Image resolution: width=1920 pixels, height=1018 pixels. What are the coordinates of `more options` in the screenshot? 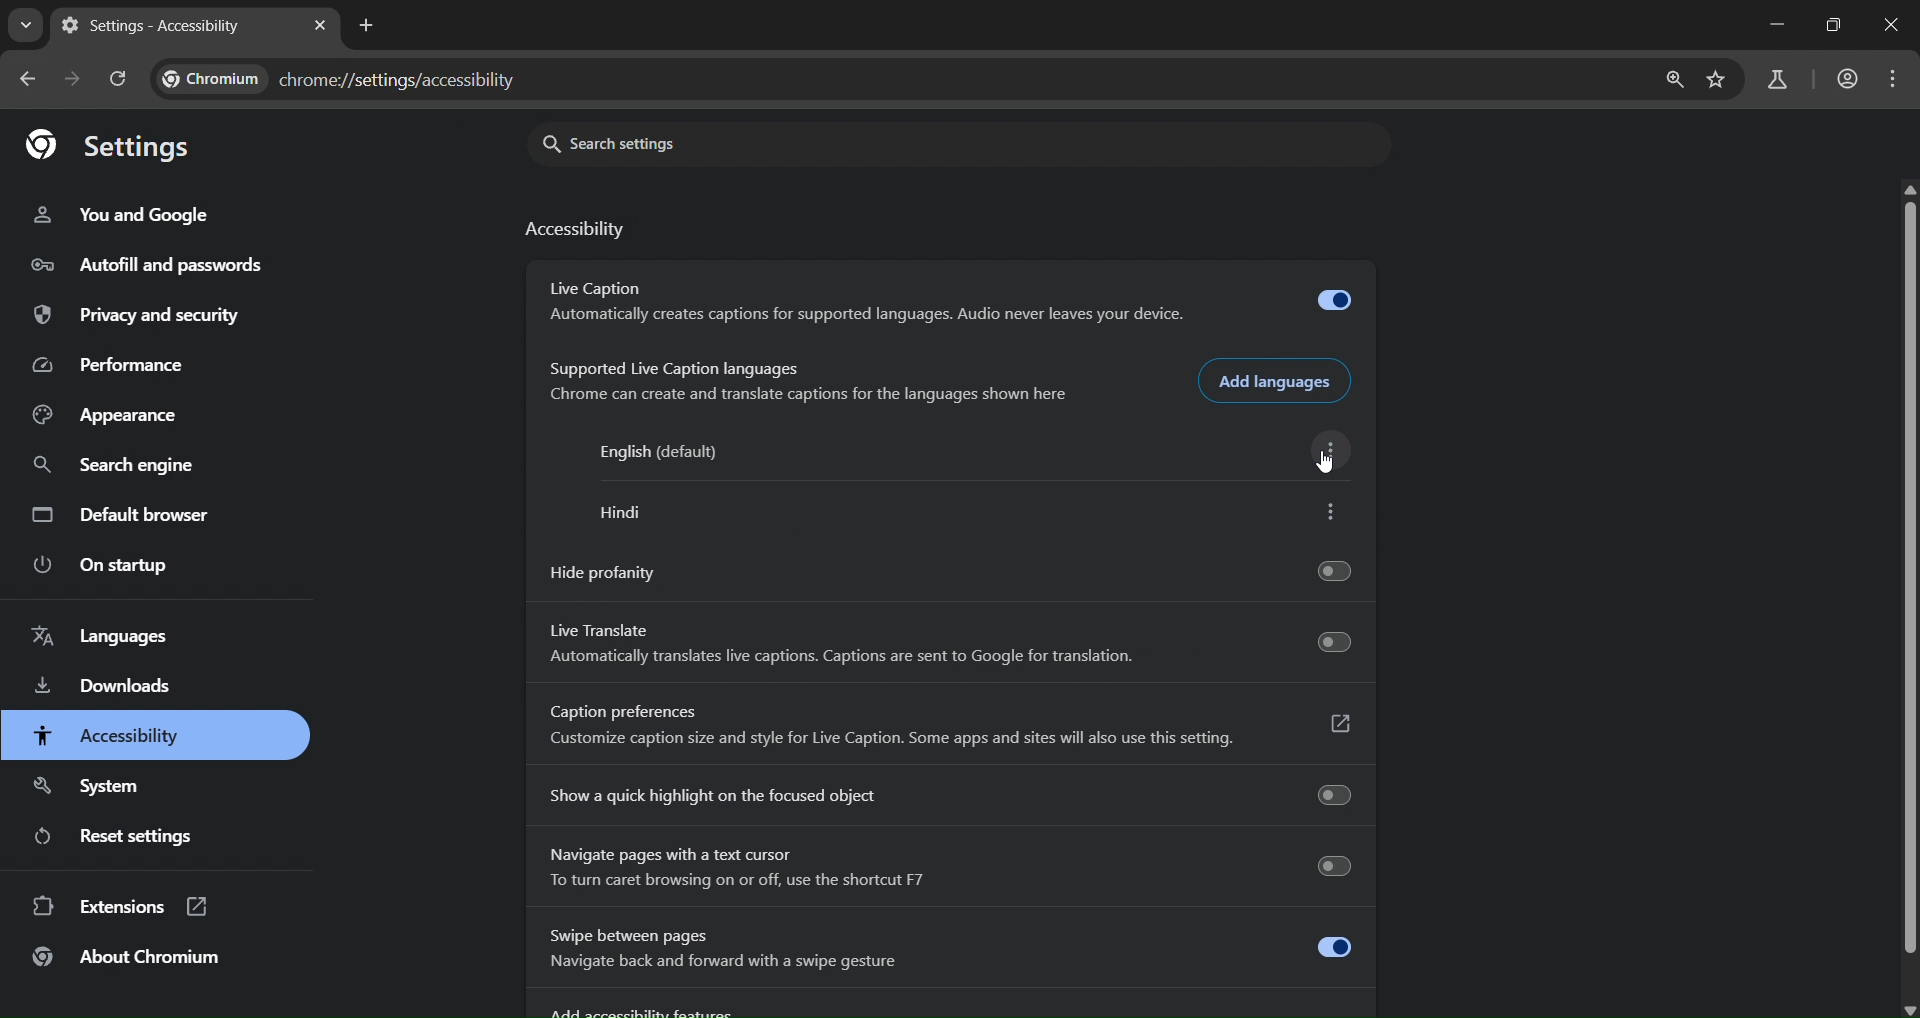 It's located at (1332, 451).